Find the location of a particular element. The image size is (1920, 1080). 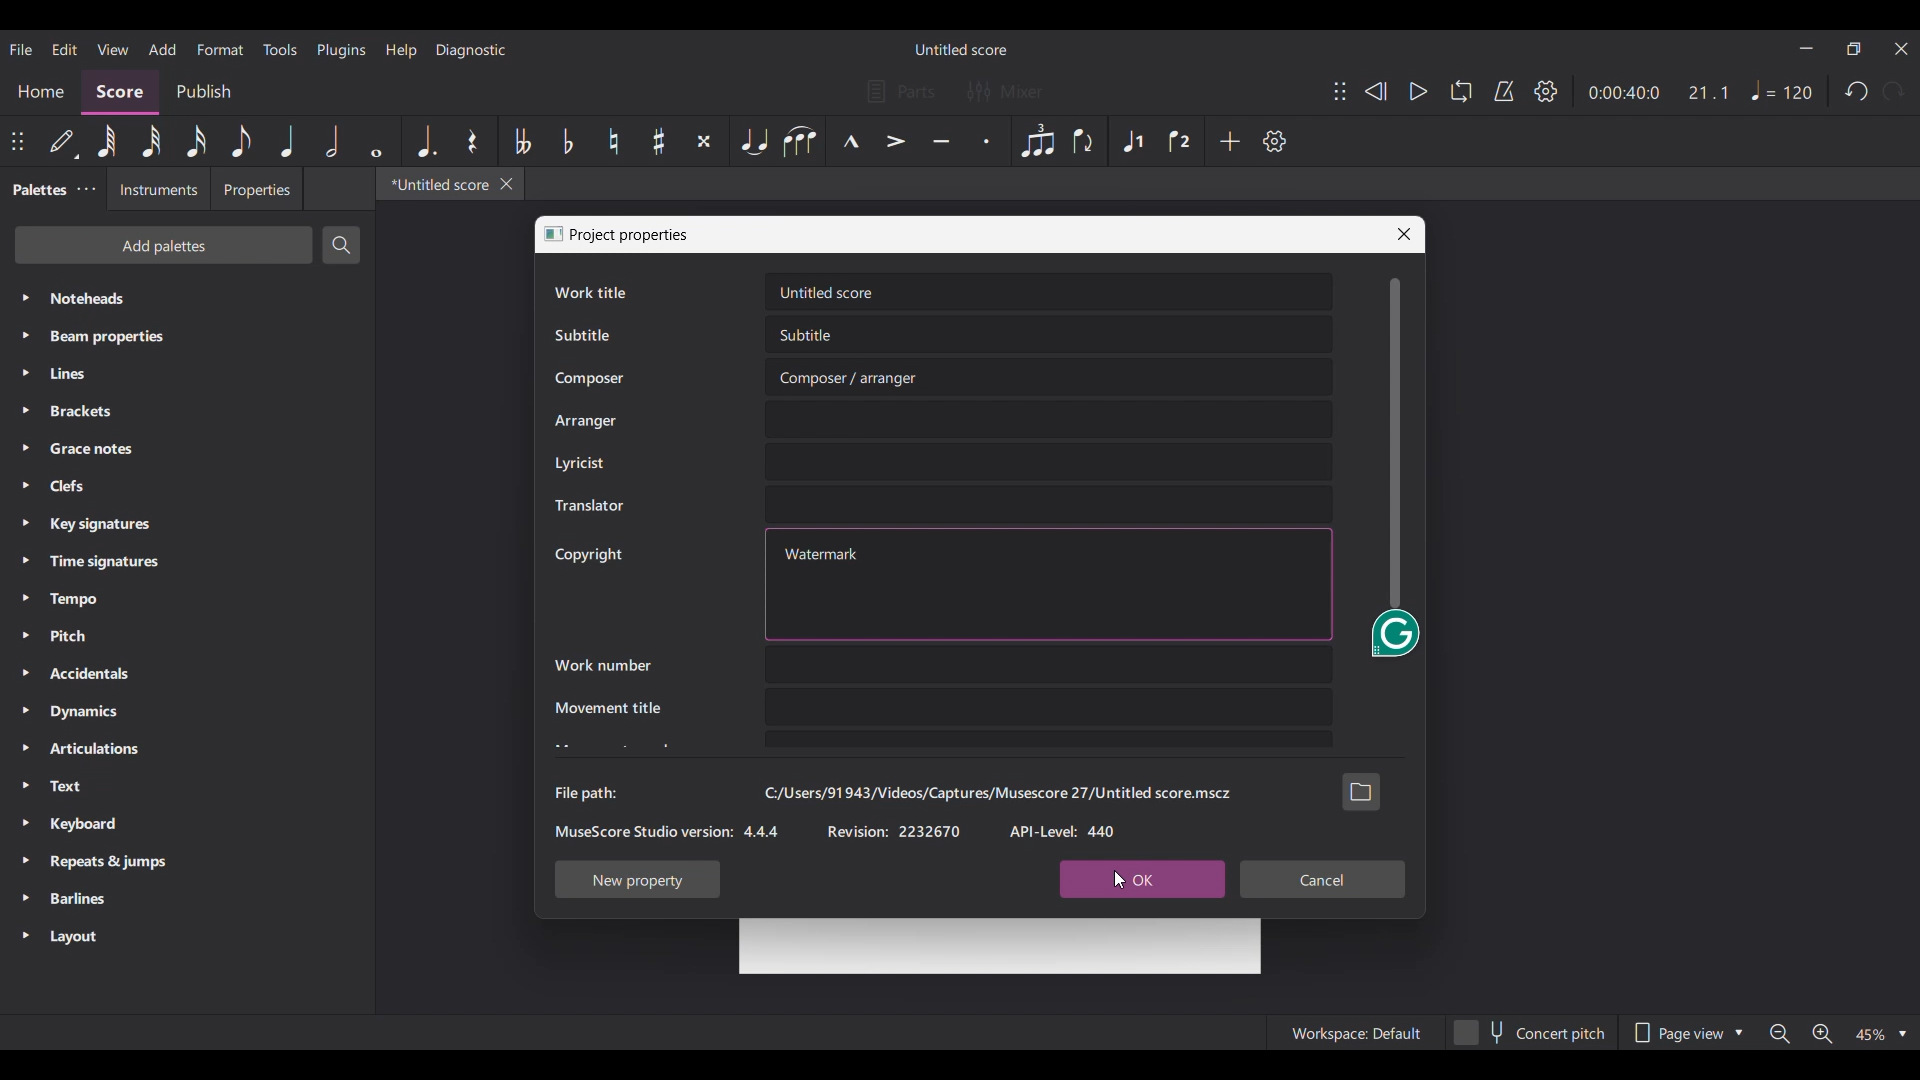

Toggle natural is located at coordinates (614, 141).